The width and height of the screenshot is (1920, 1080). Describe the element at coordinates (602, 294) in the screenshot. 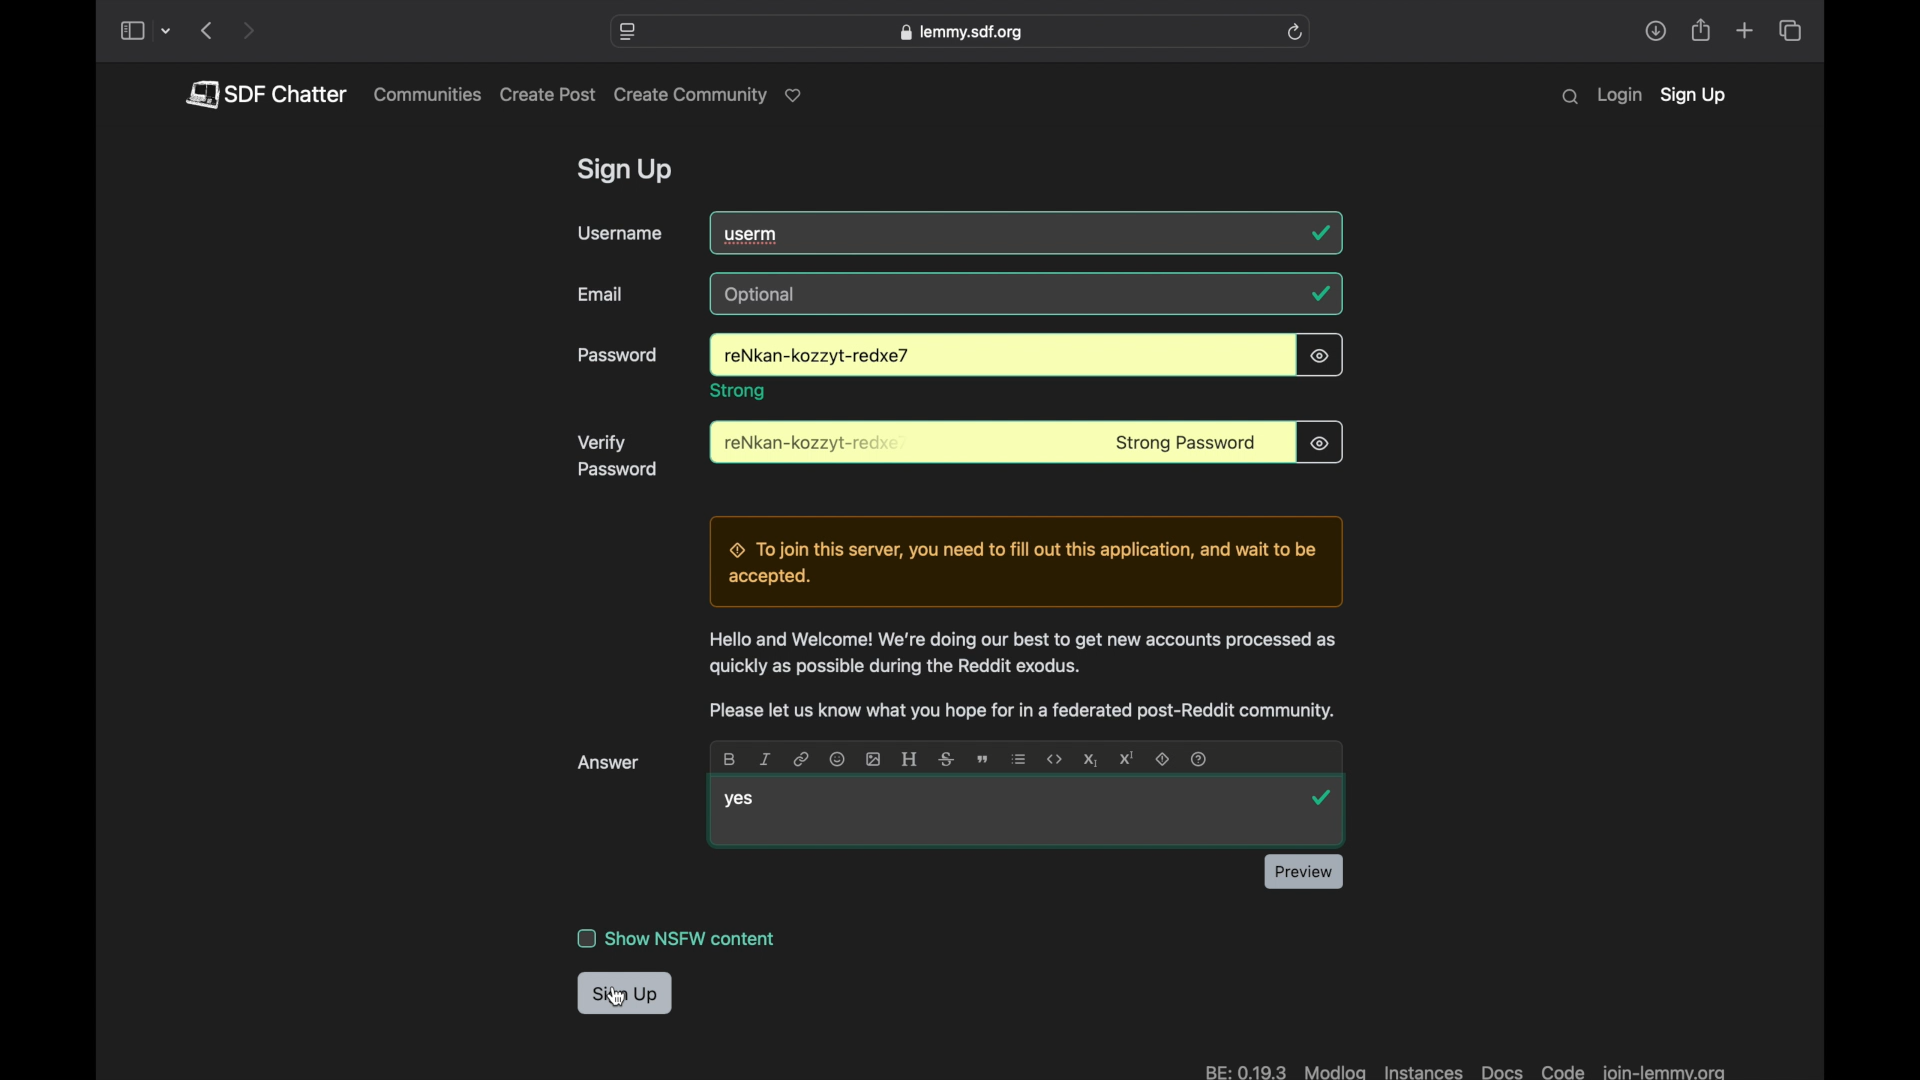

I see `email` at that location.